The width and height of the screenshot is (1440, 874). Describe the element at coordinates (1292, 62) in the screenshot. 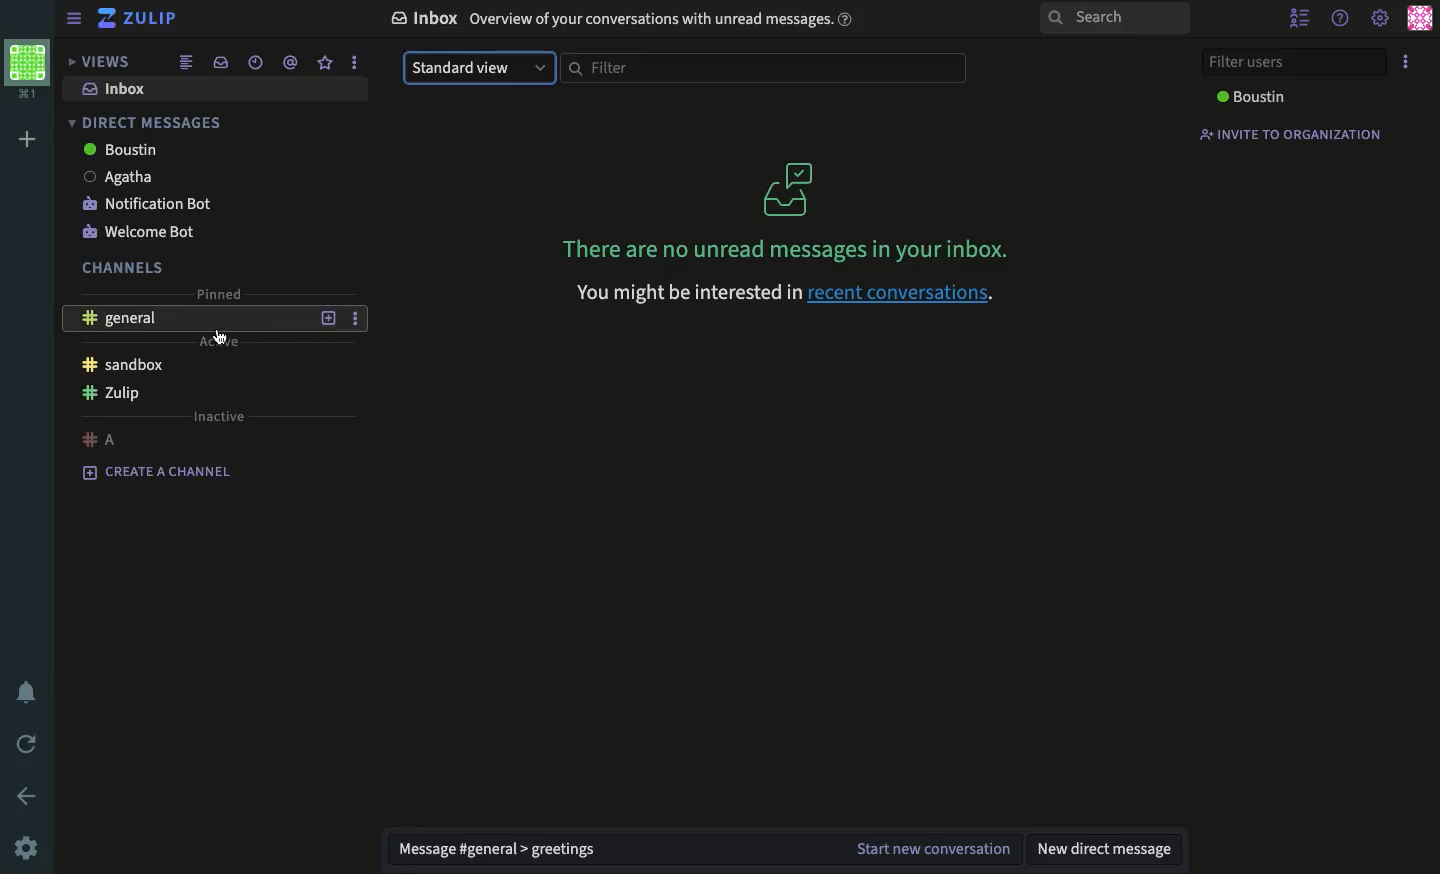

I see `filter users` at that location.